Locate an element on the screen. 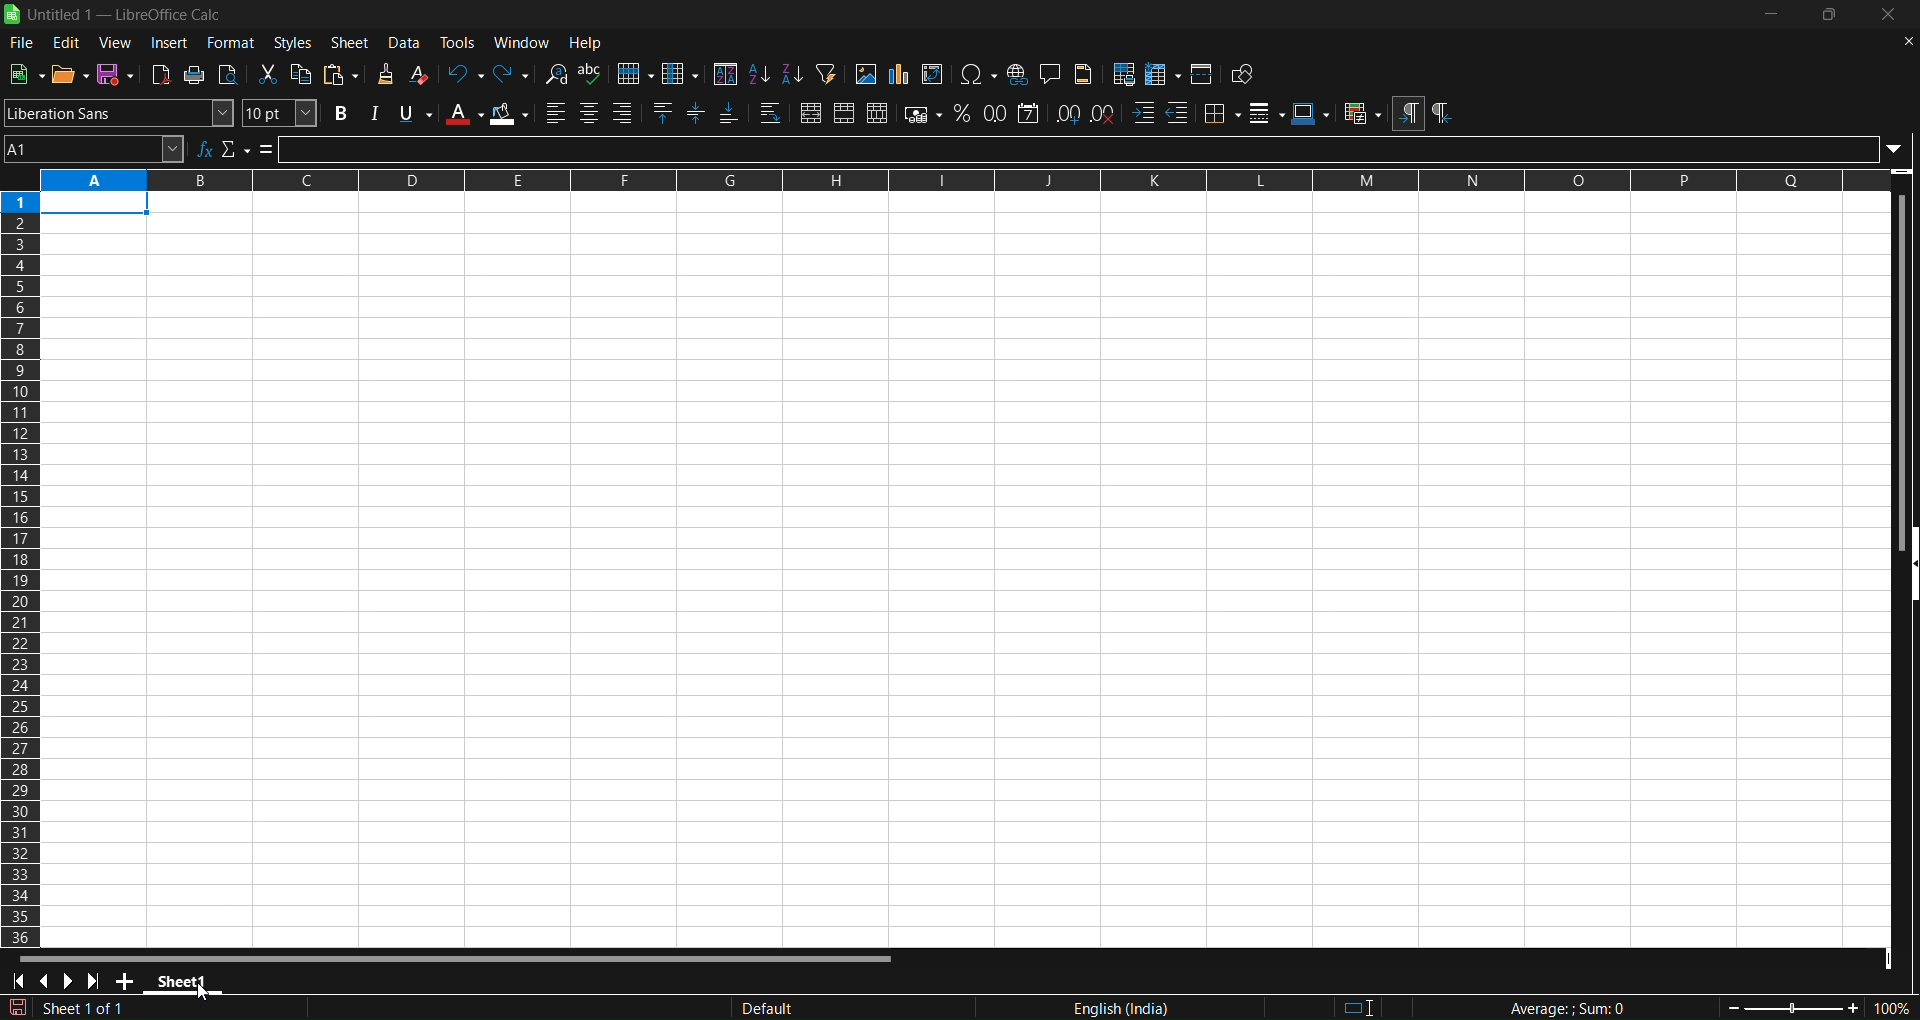 Image resolution: width=1920 pixels, height=1020 pixels. insert hyperlink is located at coordinates (1018, 74).